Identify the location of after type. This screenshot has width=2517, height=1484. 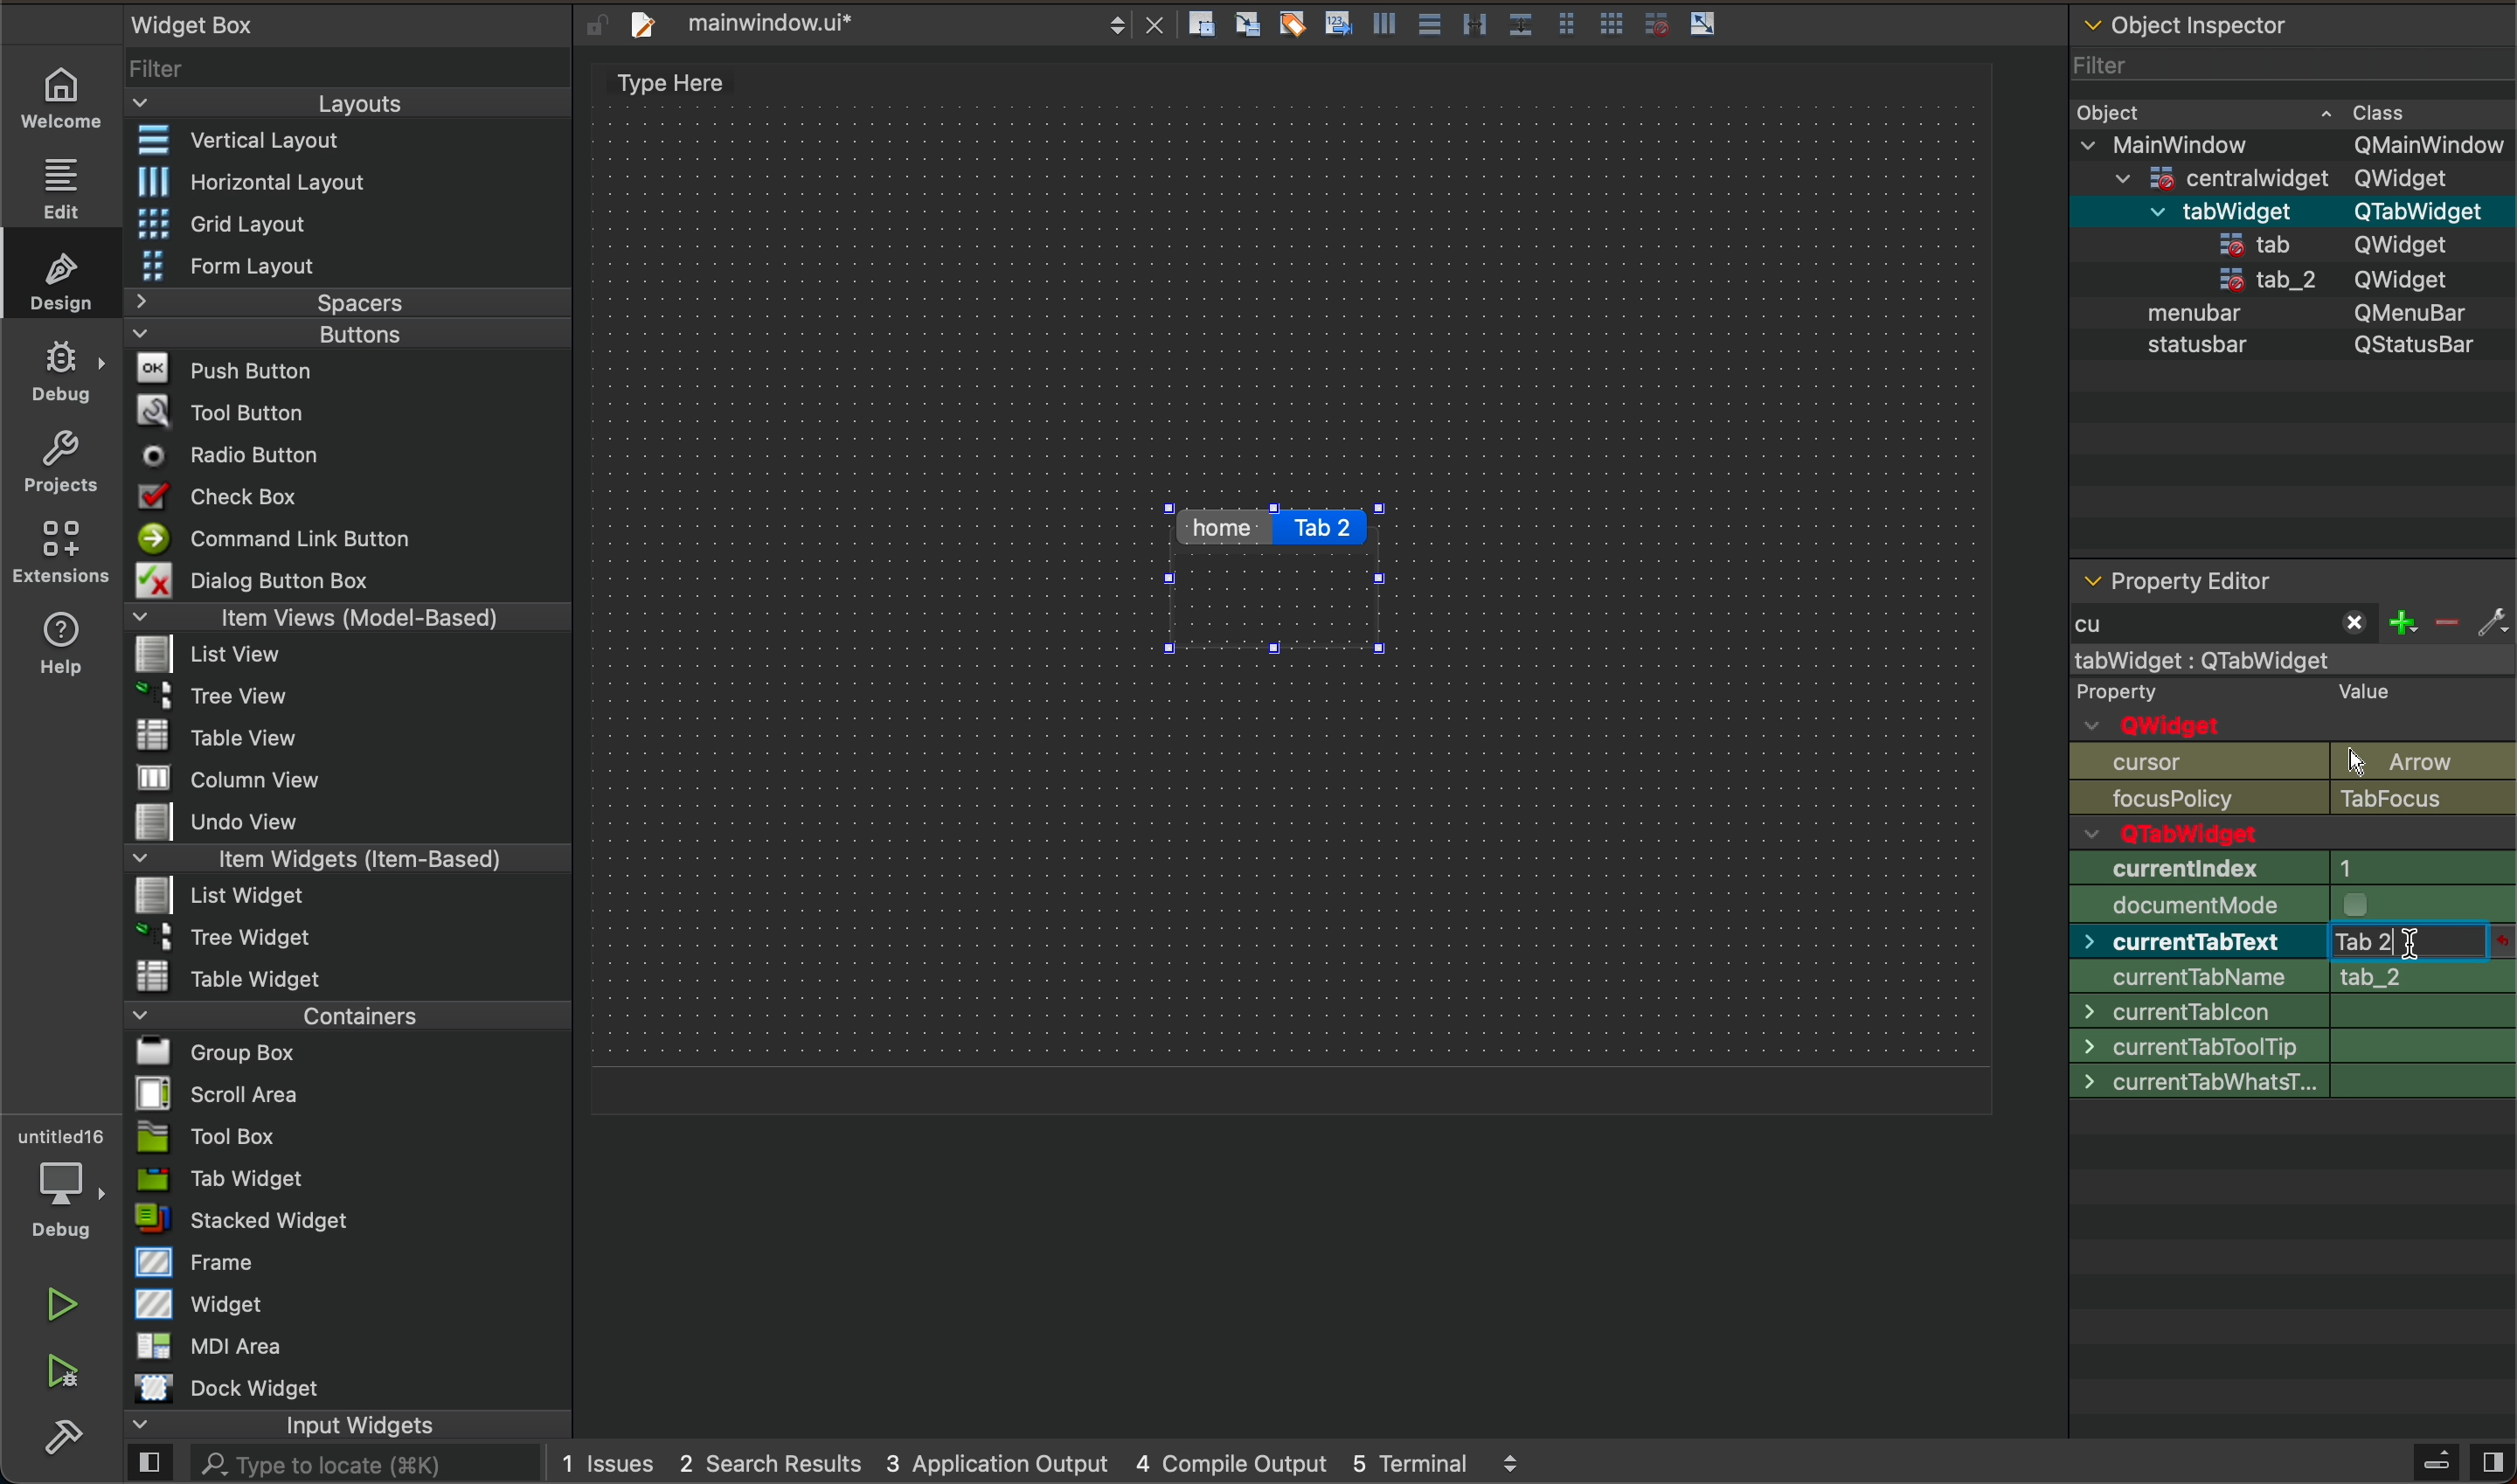
(2415, 943).